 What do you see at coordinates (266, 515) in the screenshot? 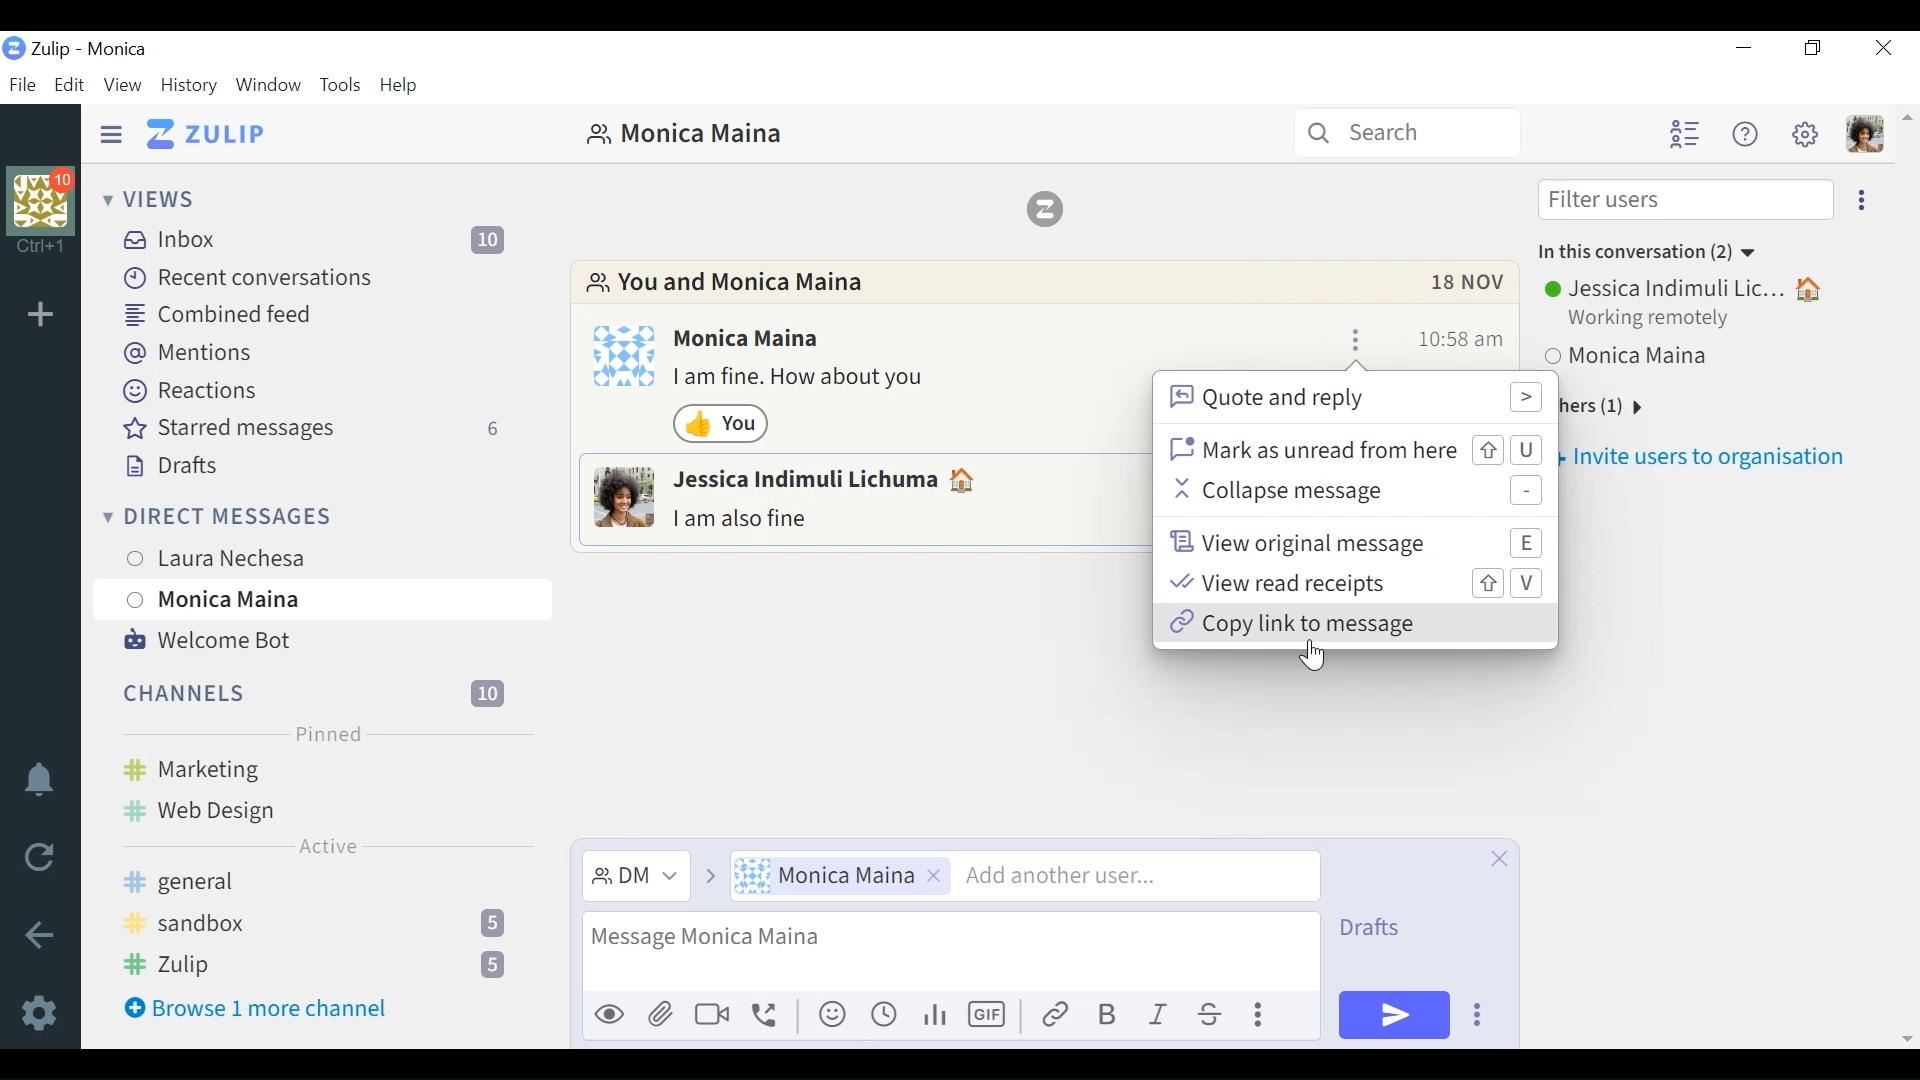
I see `Direct messages` at bounding box center [266, 515].